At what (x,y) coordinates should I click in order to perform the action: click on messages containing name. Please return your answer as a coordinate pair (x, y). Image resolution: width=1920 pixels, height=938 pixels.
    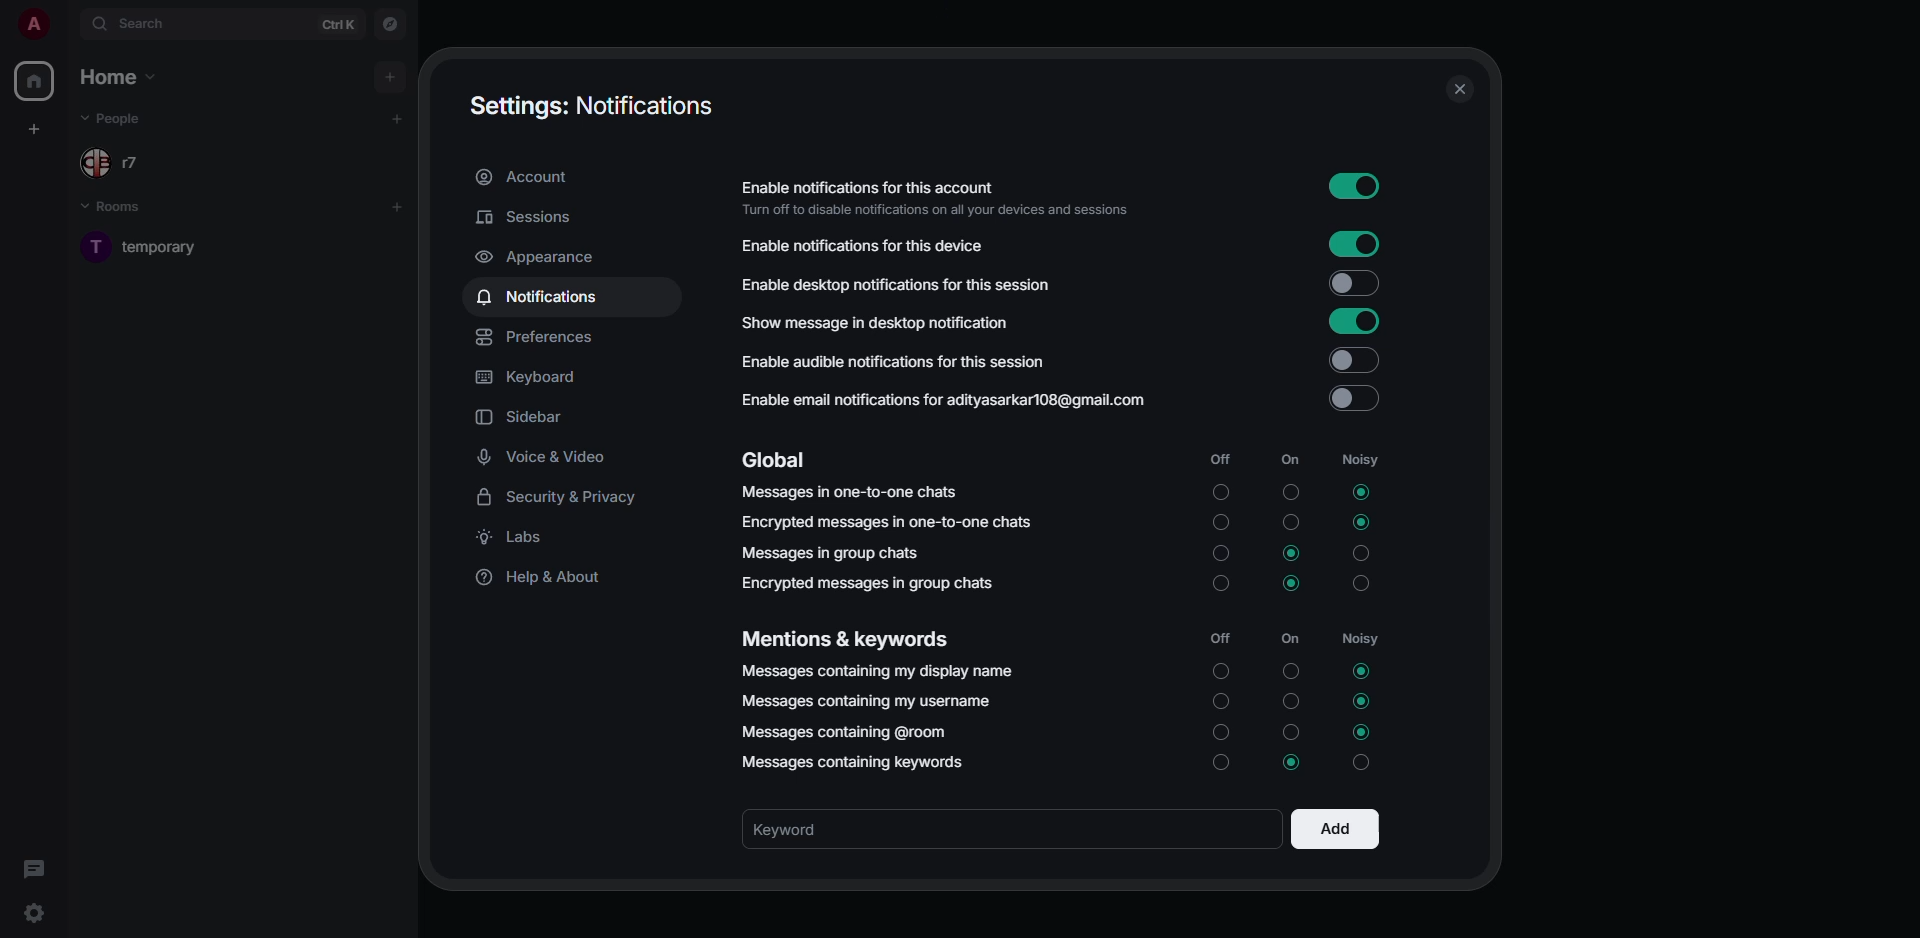
    Looking at the image, I should click on (879, 673).